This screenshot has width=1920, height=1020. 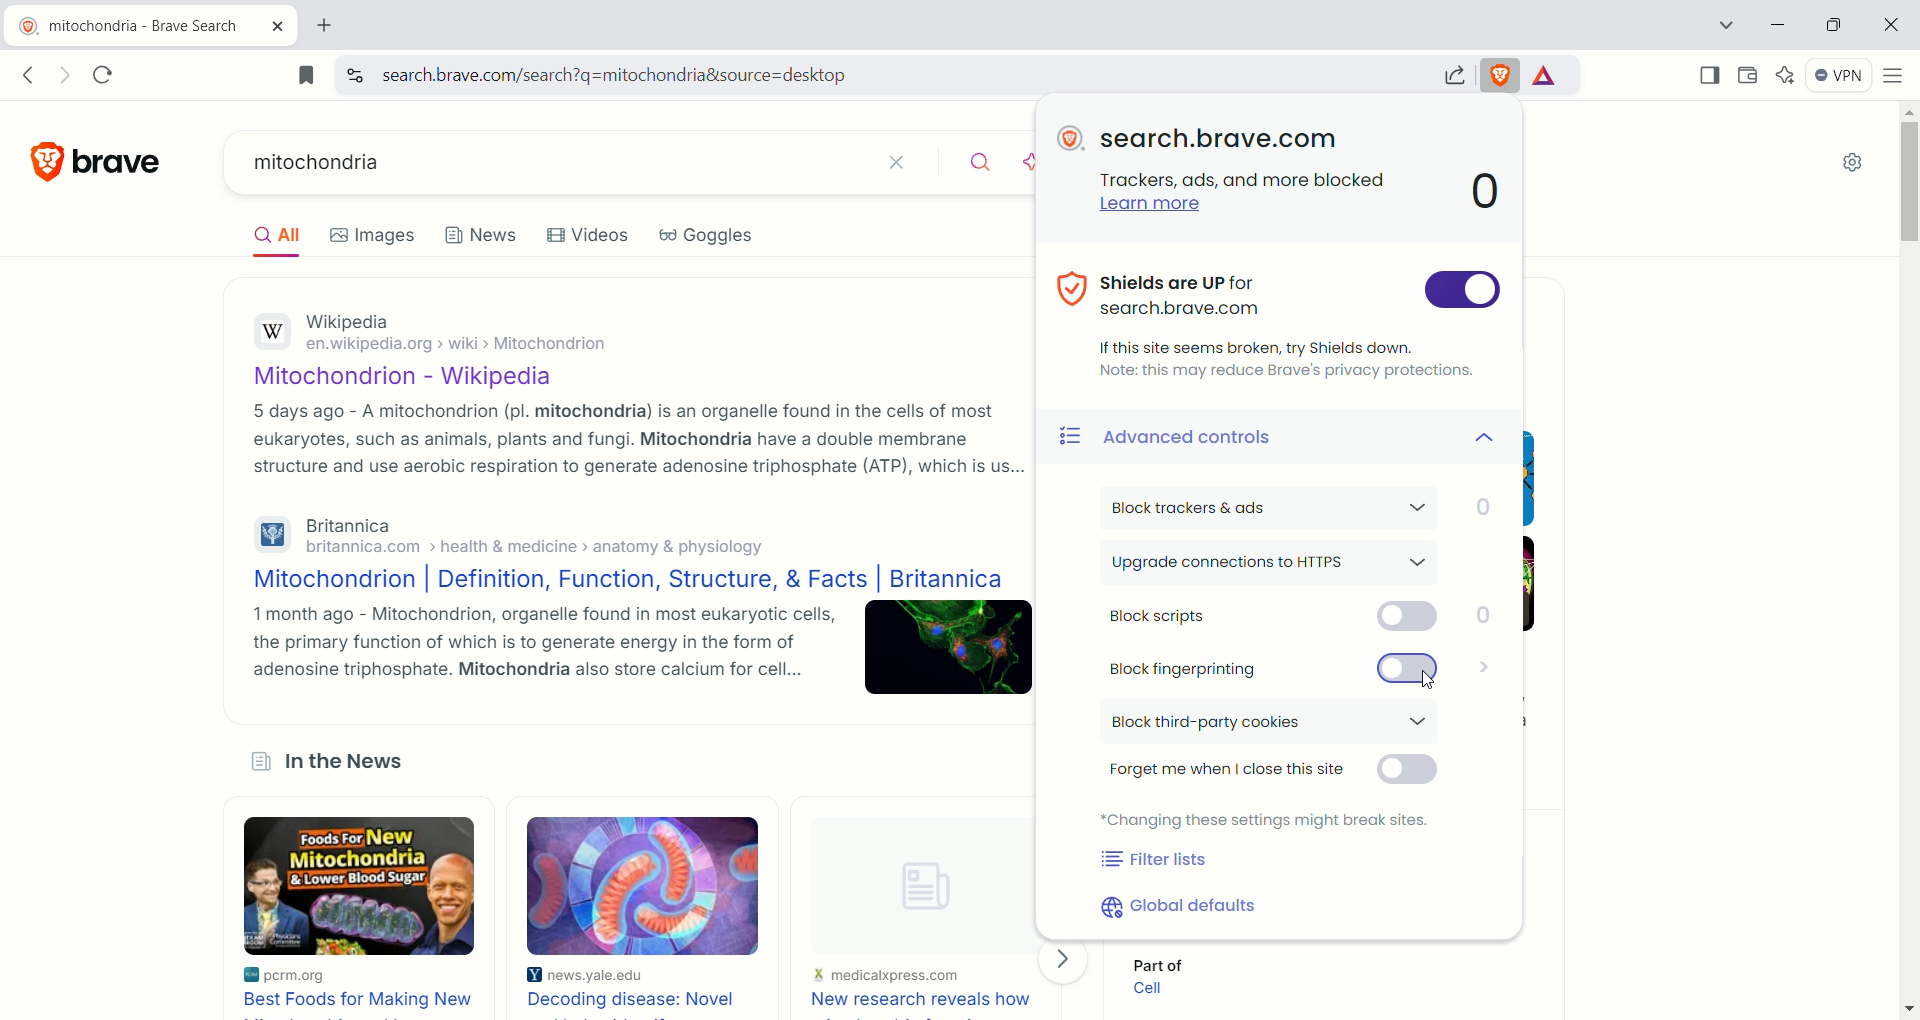 What do you see at coordinates (589, 234) in the screenshot?
I see `Videos` at bounding box center [589, 234].